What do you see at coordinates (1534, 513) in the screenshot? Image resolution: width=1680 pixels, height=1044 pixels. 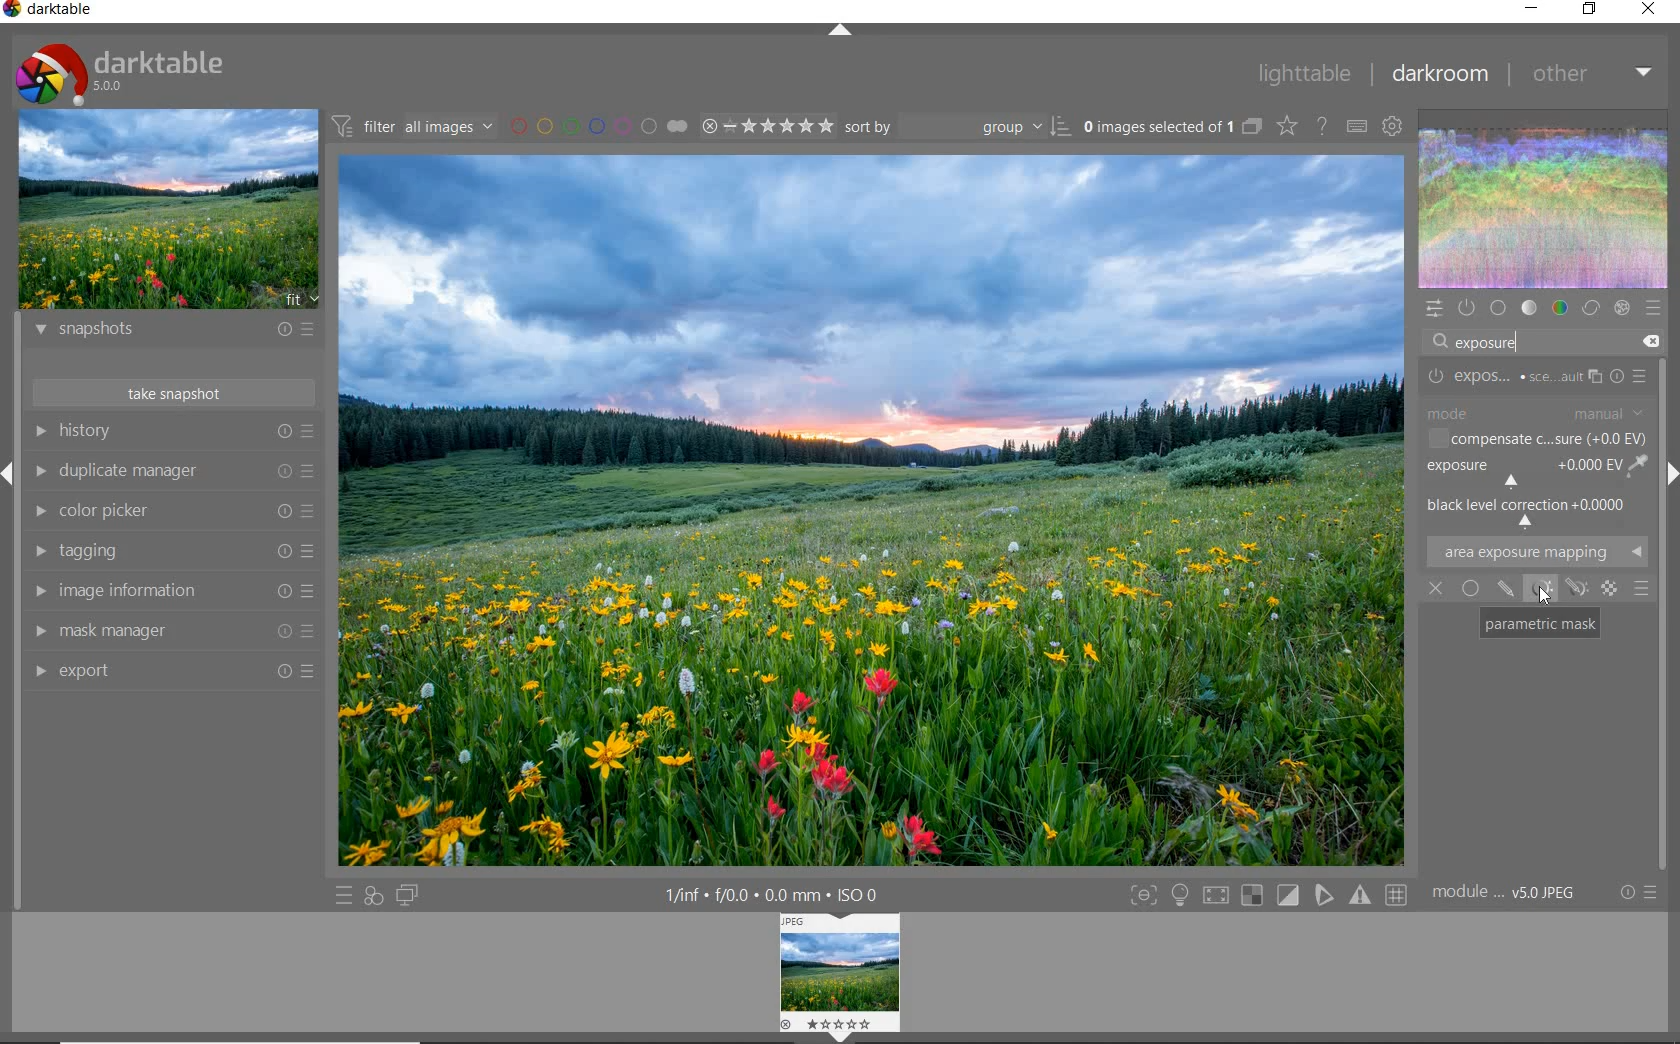 I see `BLACK LEVL CORRECTION` at bounding box center [1534, 513].